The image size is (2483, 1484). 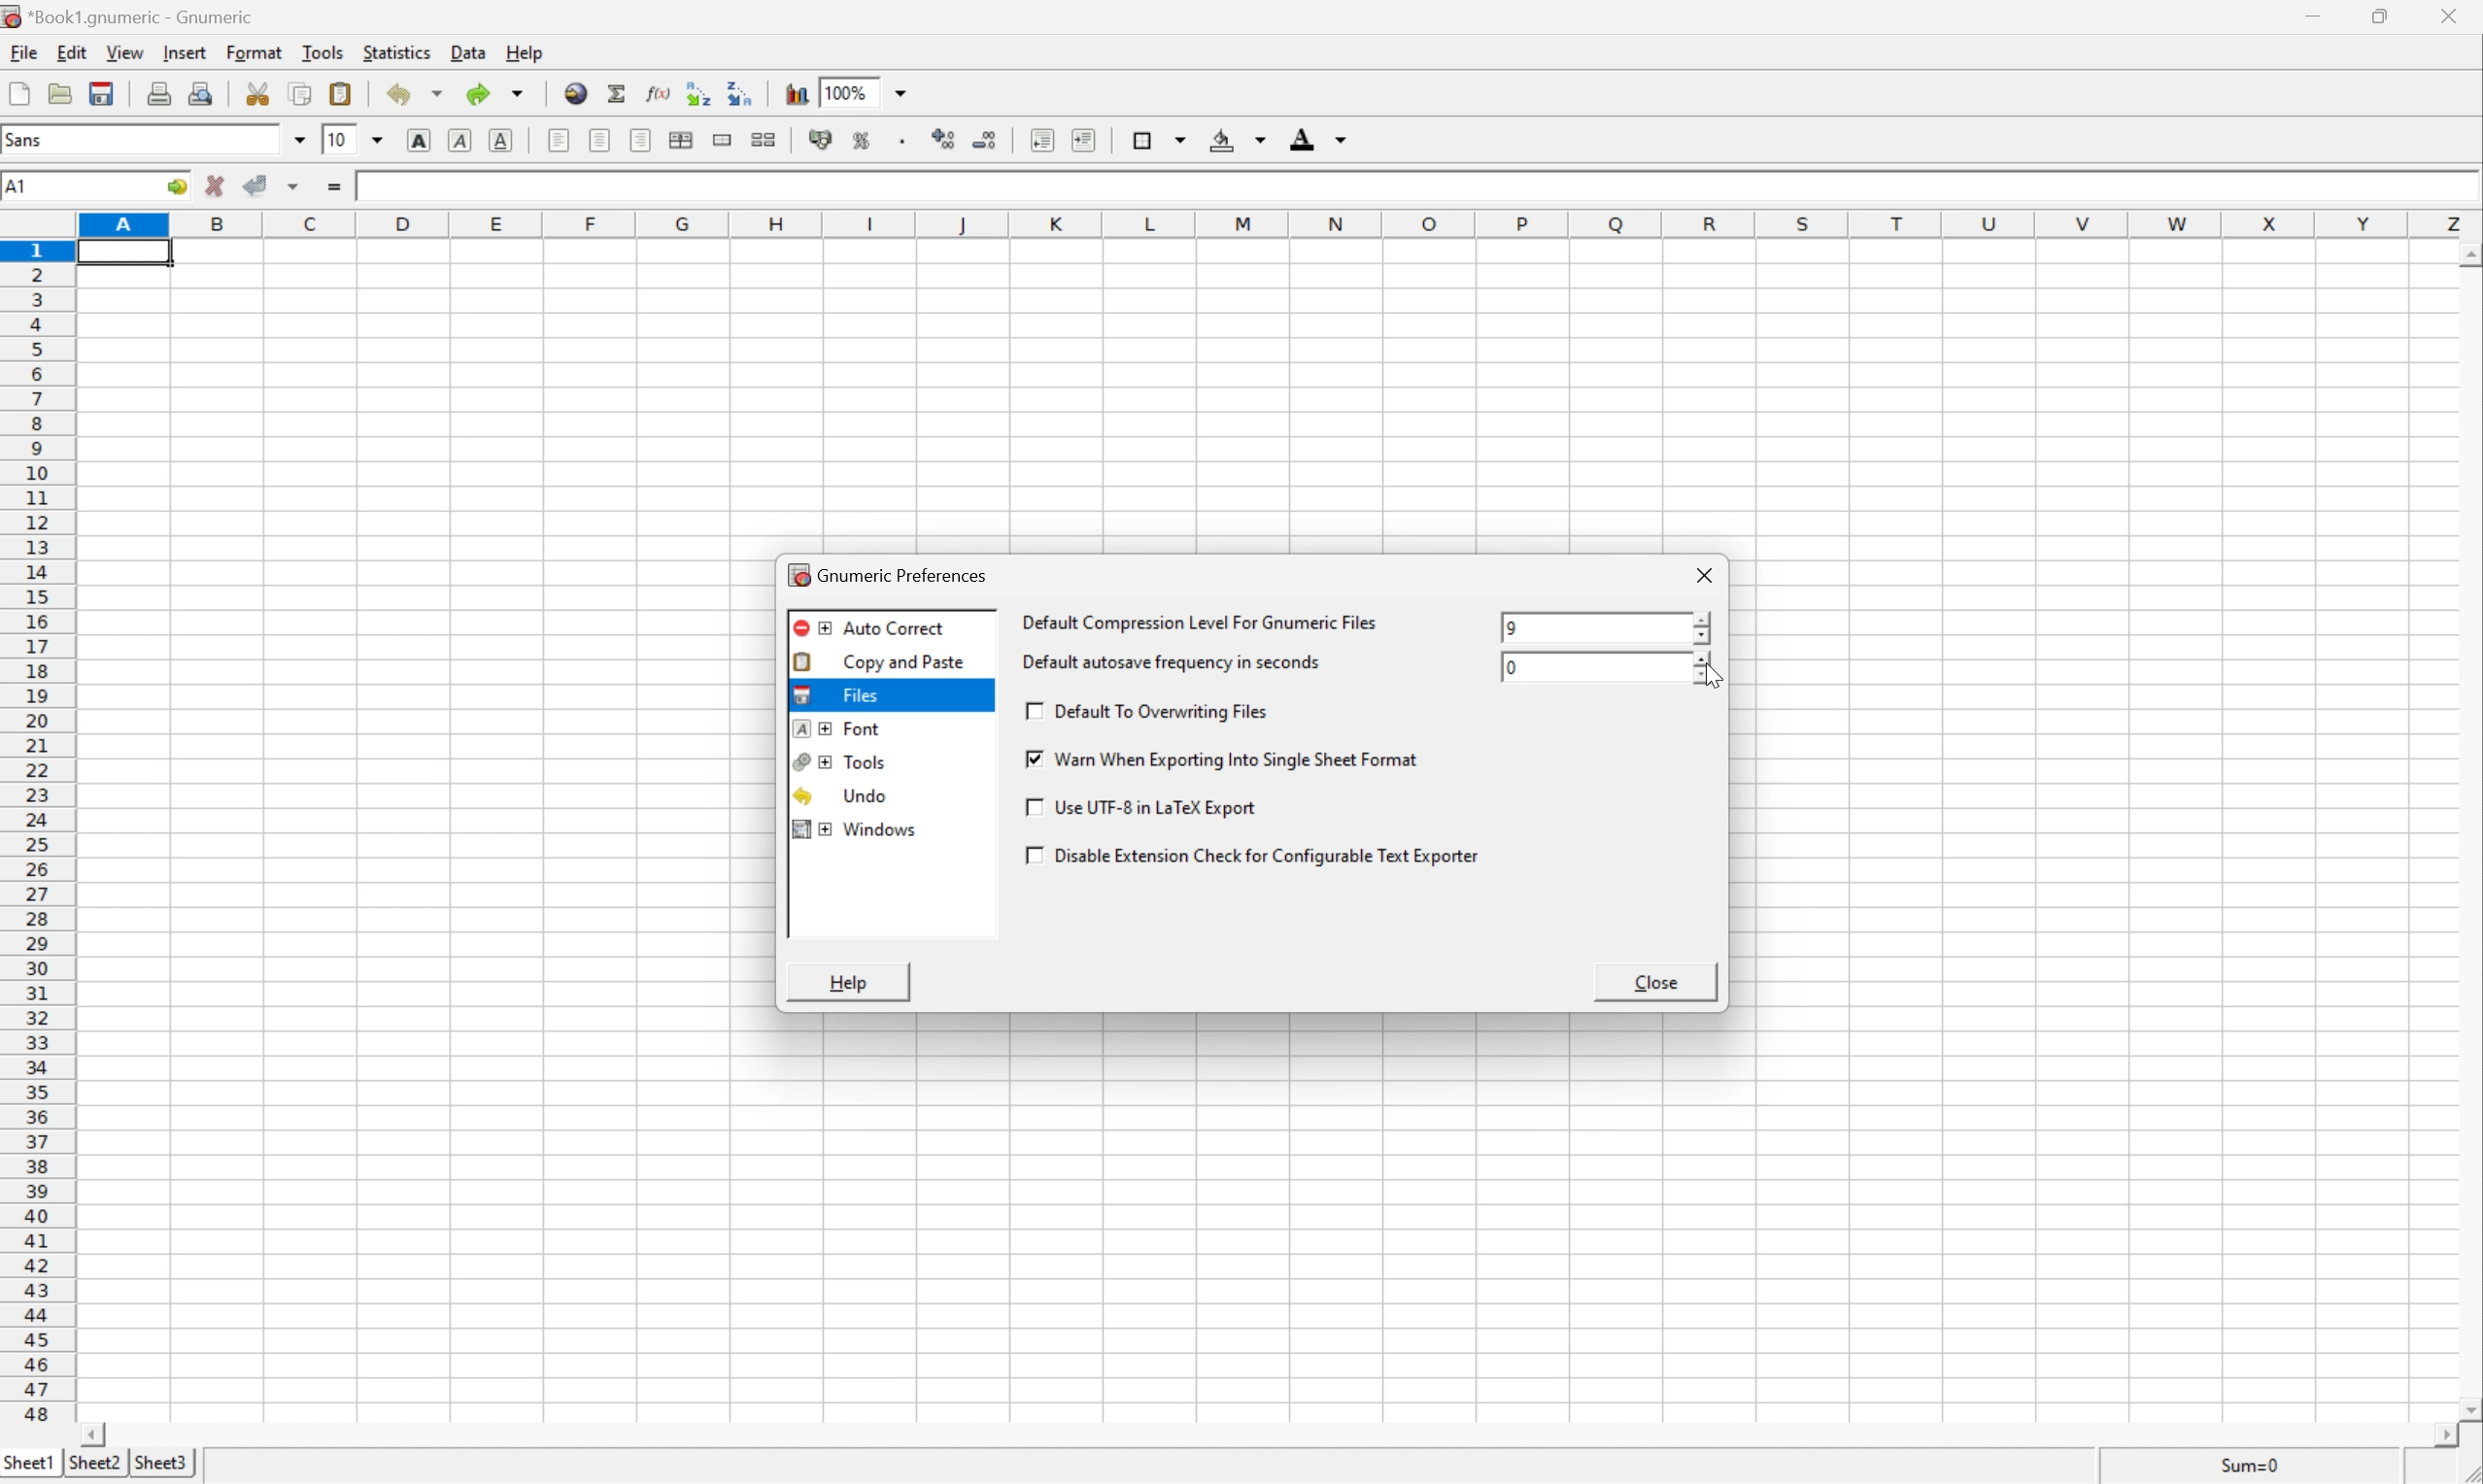 What do you see at coordinates (1242, 140) in the screenshot?
I see `background color` at bounding box center [1242, 140].